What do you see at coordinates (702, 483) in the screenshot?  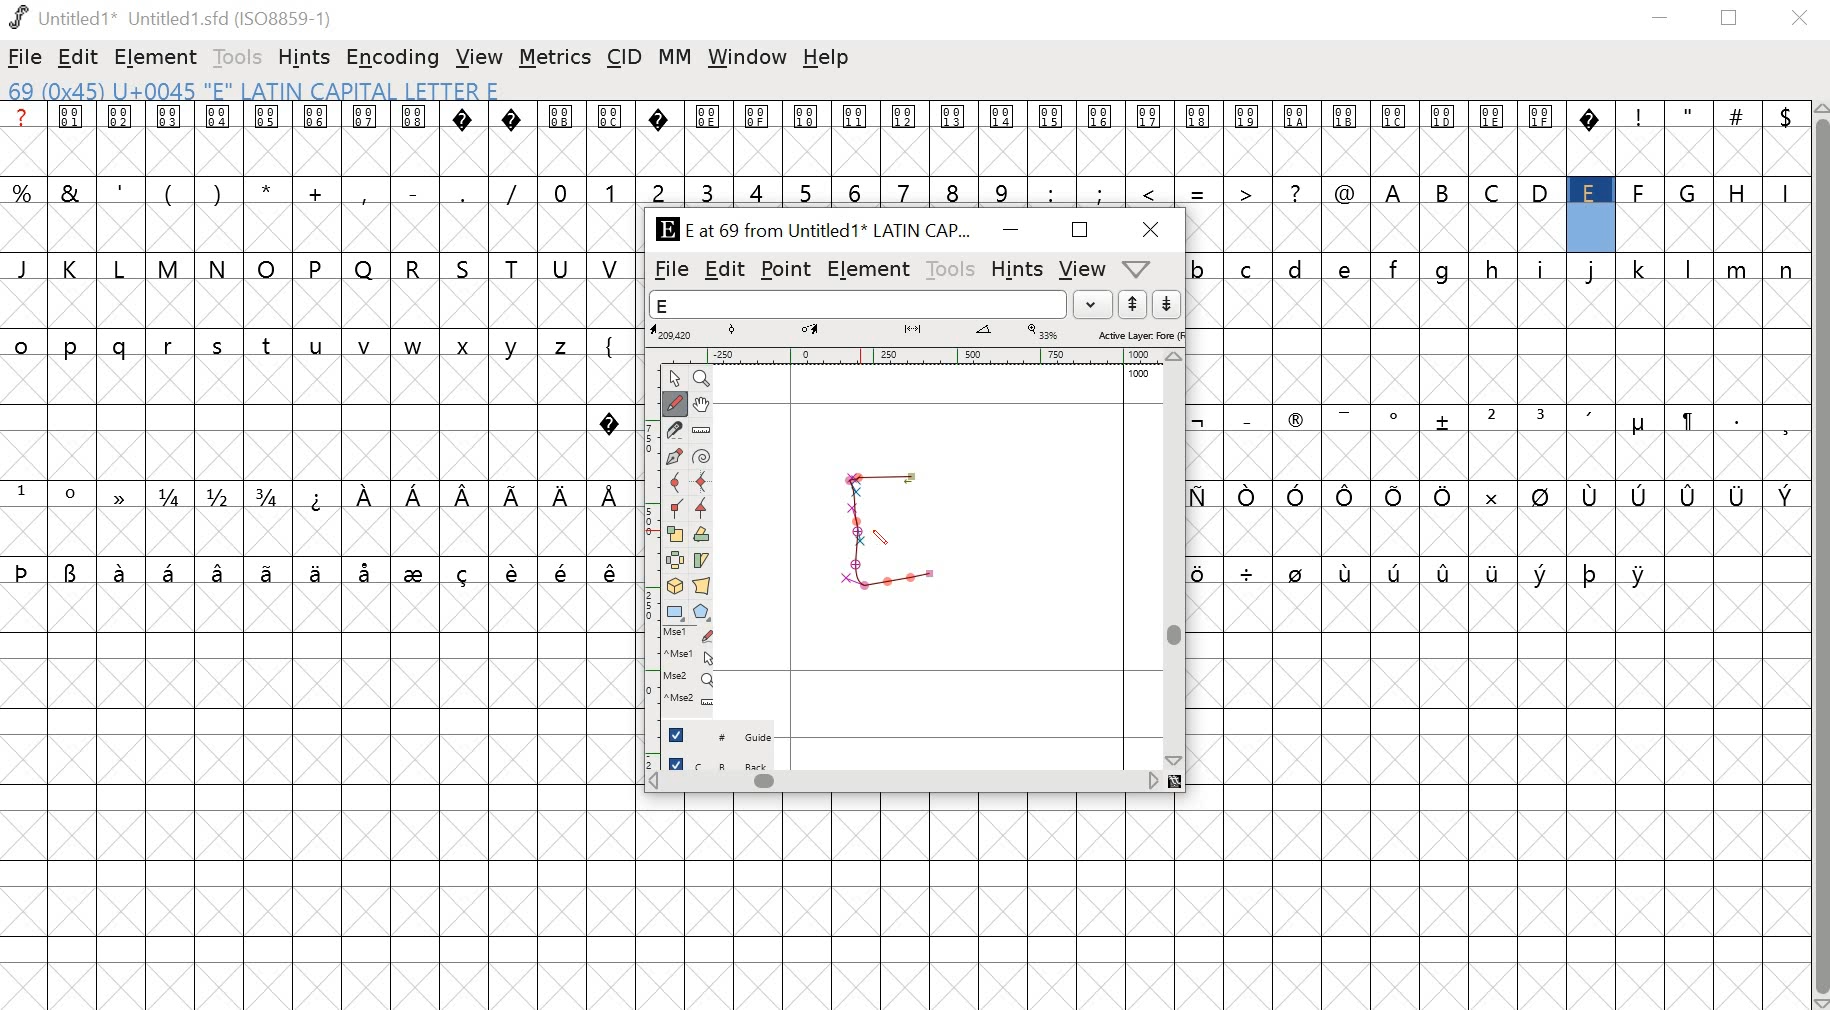 I see `HV Curve` at bounding box center [702, 483].